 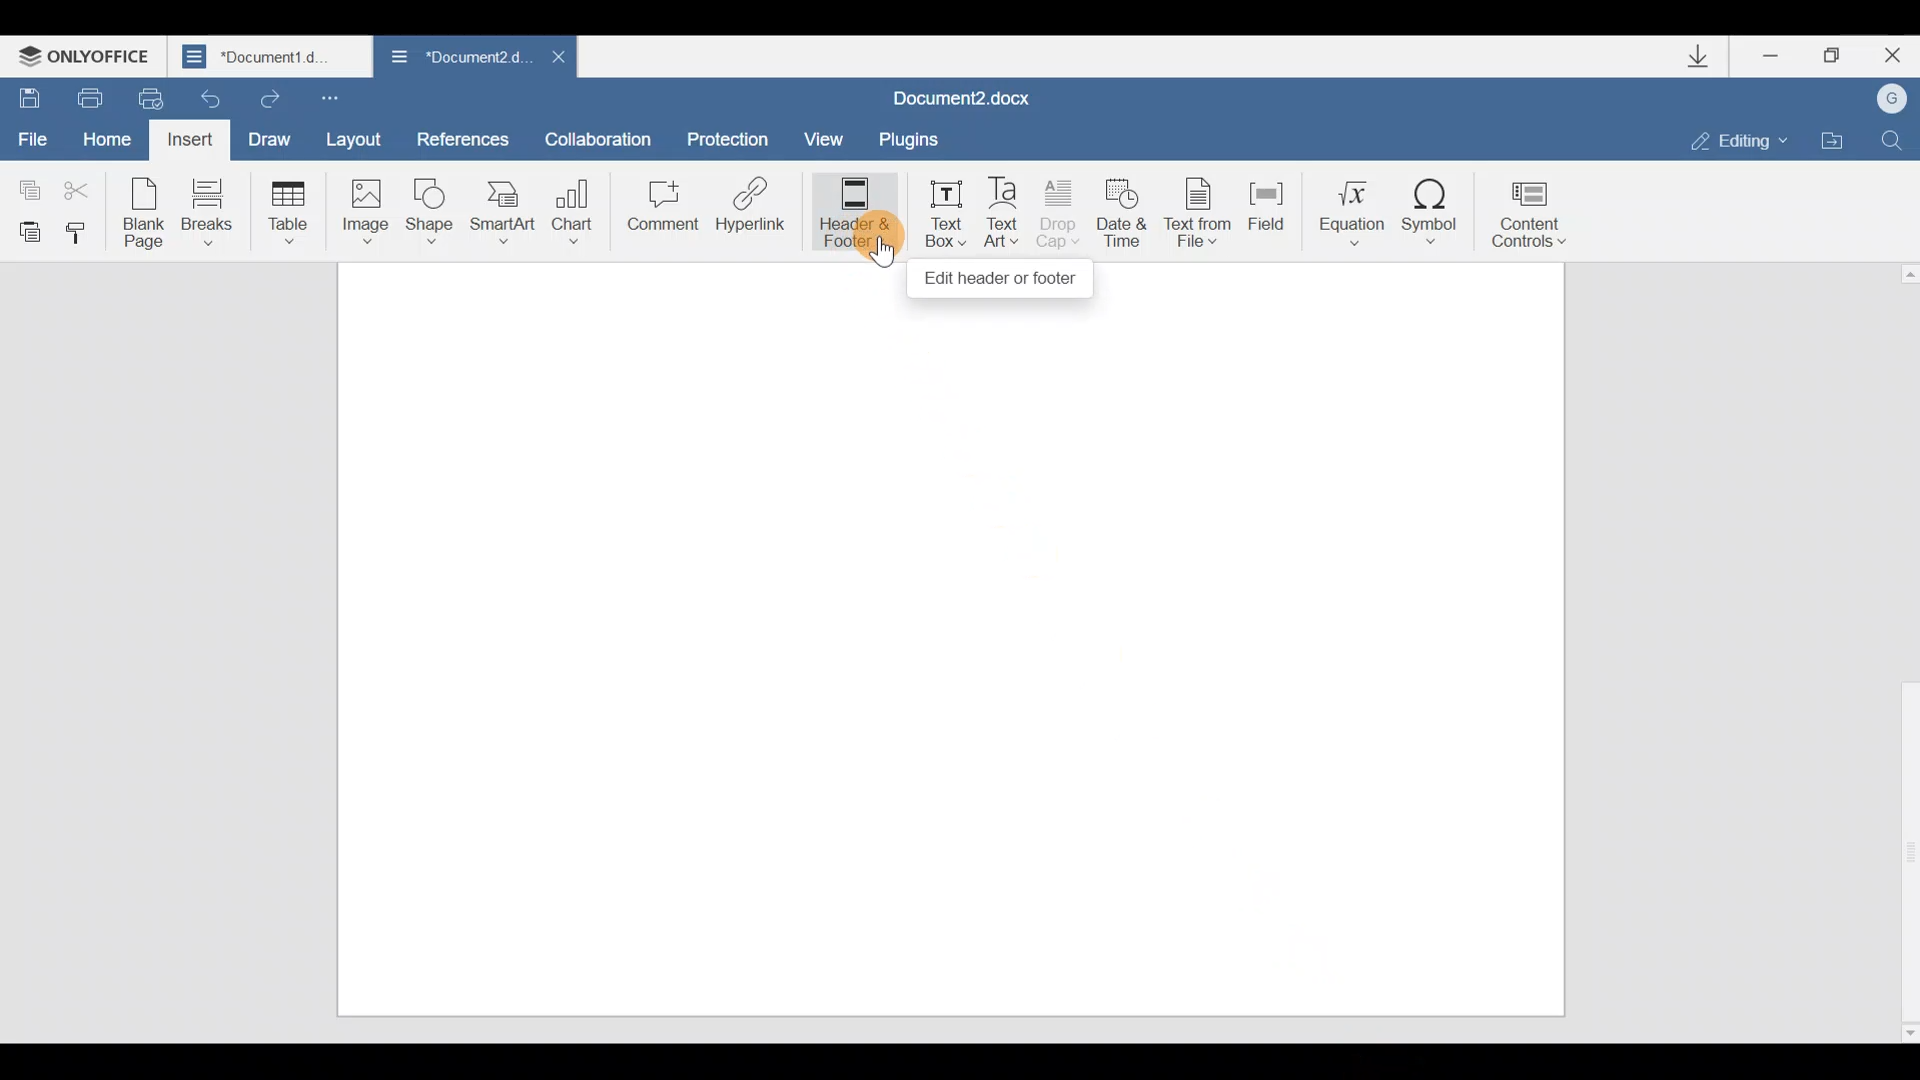 What do you see at coordinates (978, 93) in the screenshot?
I see `Document2.docx` at bounding box center [978, 93].